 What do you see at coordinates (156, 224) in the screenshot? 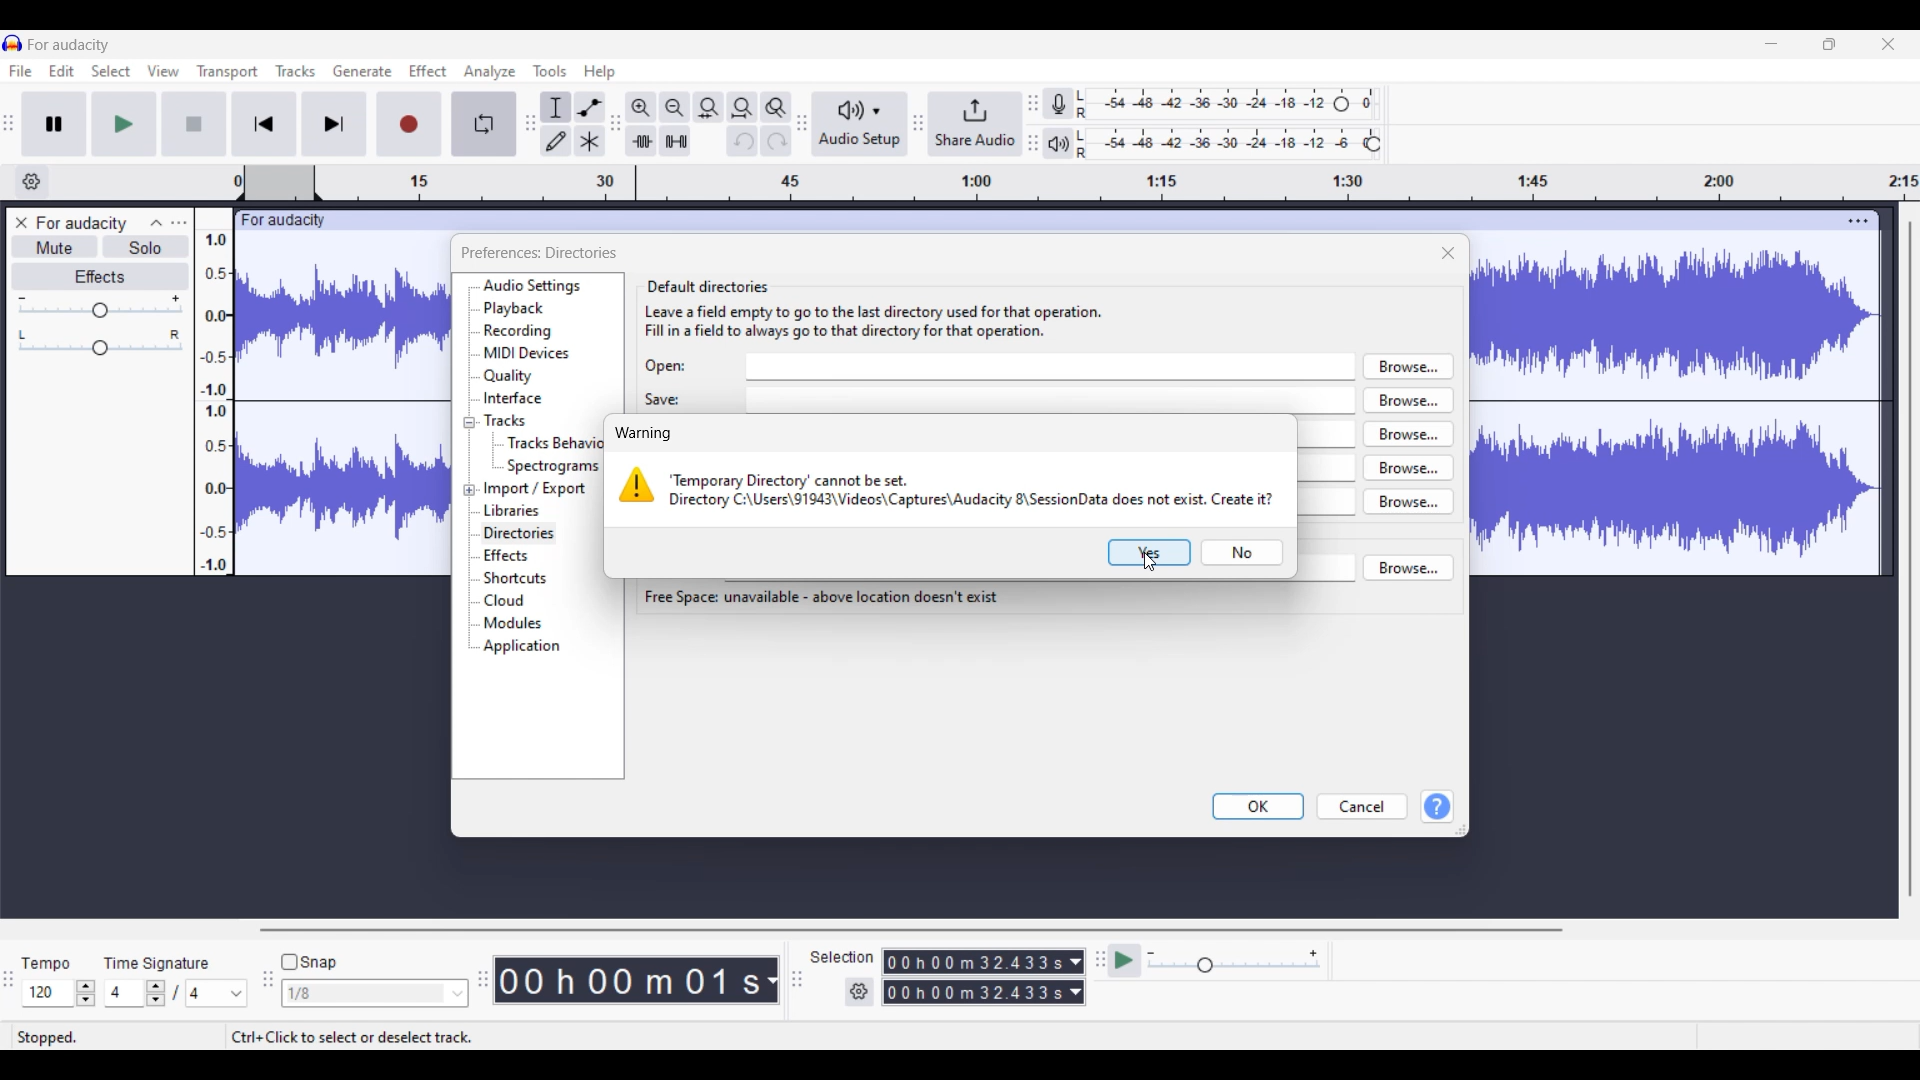
I see `Collapse ` at bounding box center [156, 224].